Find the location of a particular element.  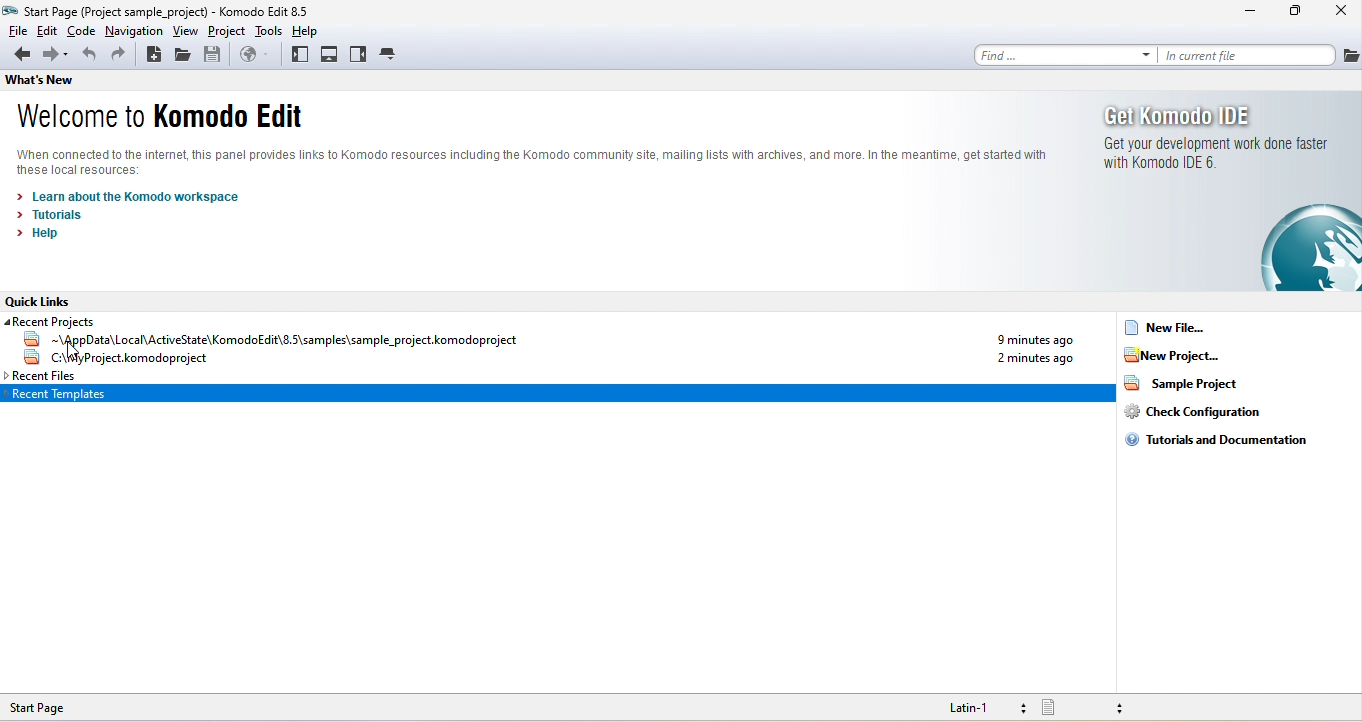

komodo text is located at coordinates (535, 164).